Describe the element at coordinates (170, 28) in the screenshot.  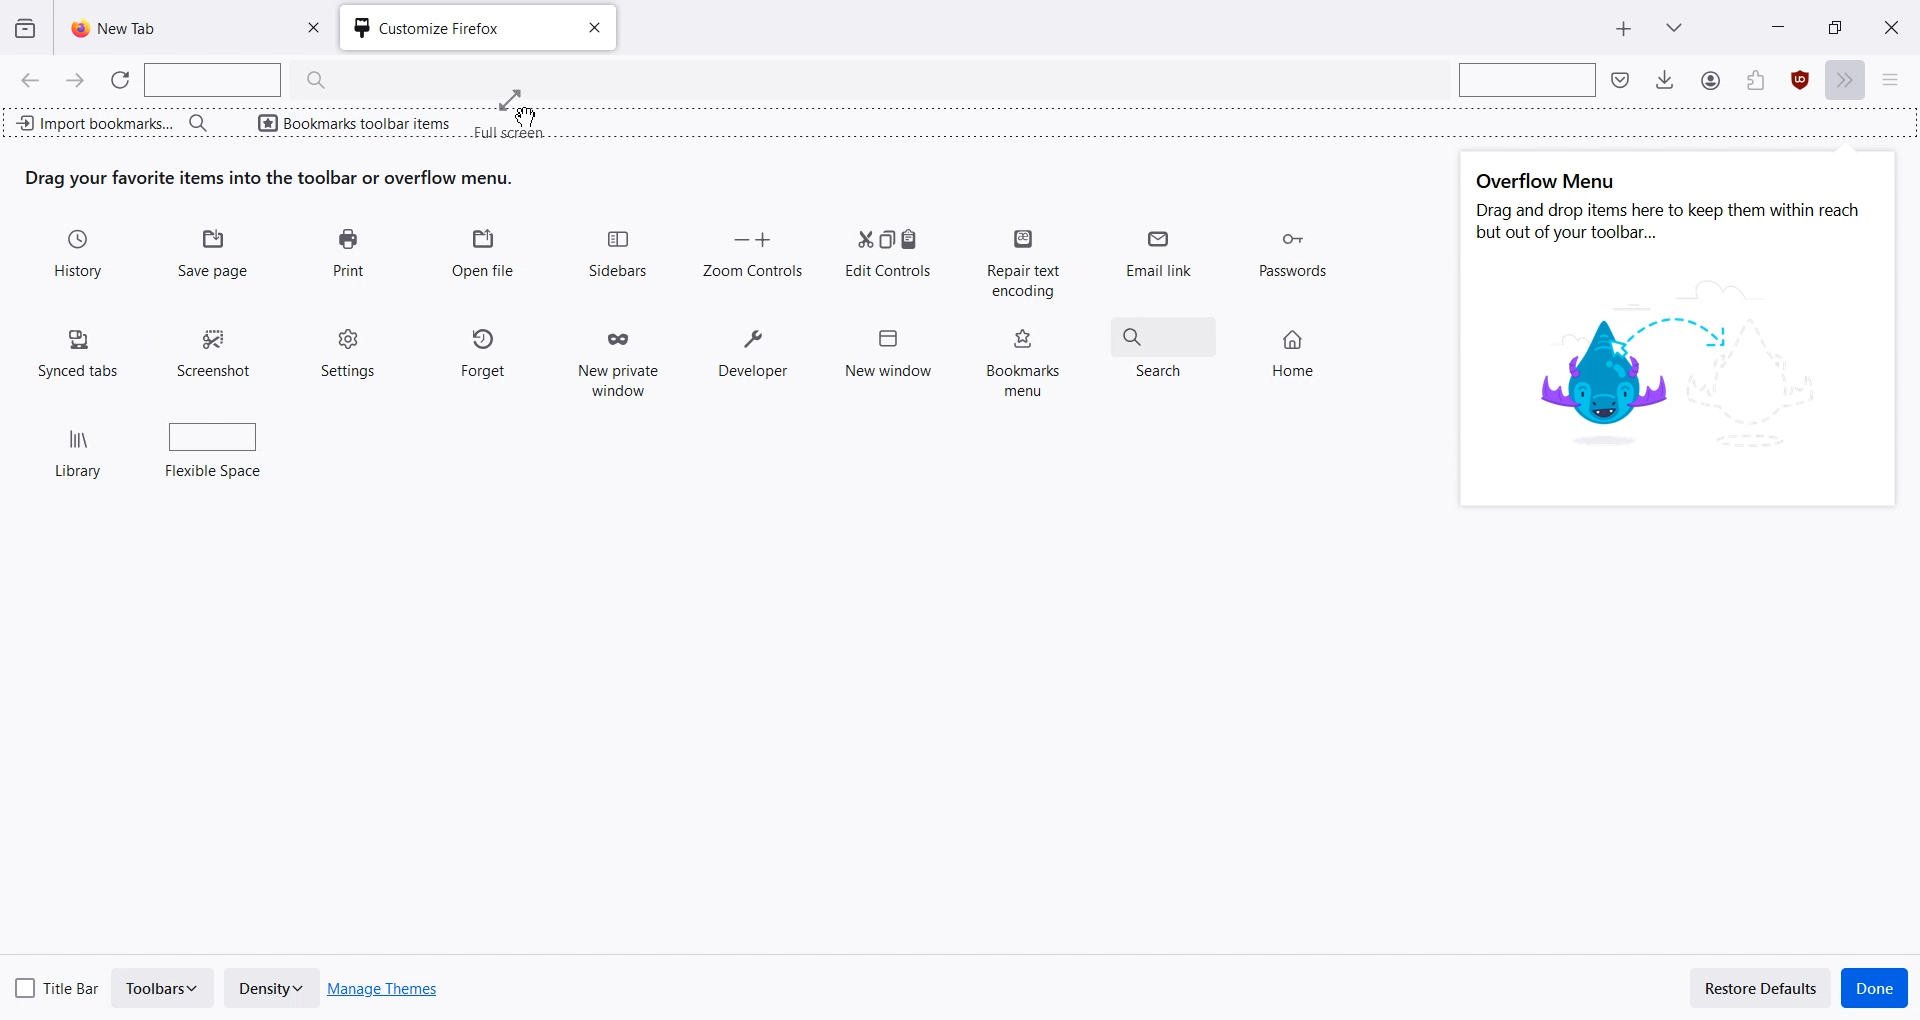
I see `New Tab` at that location.